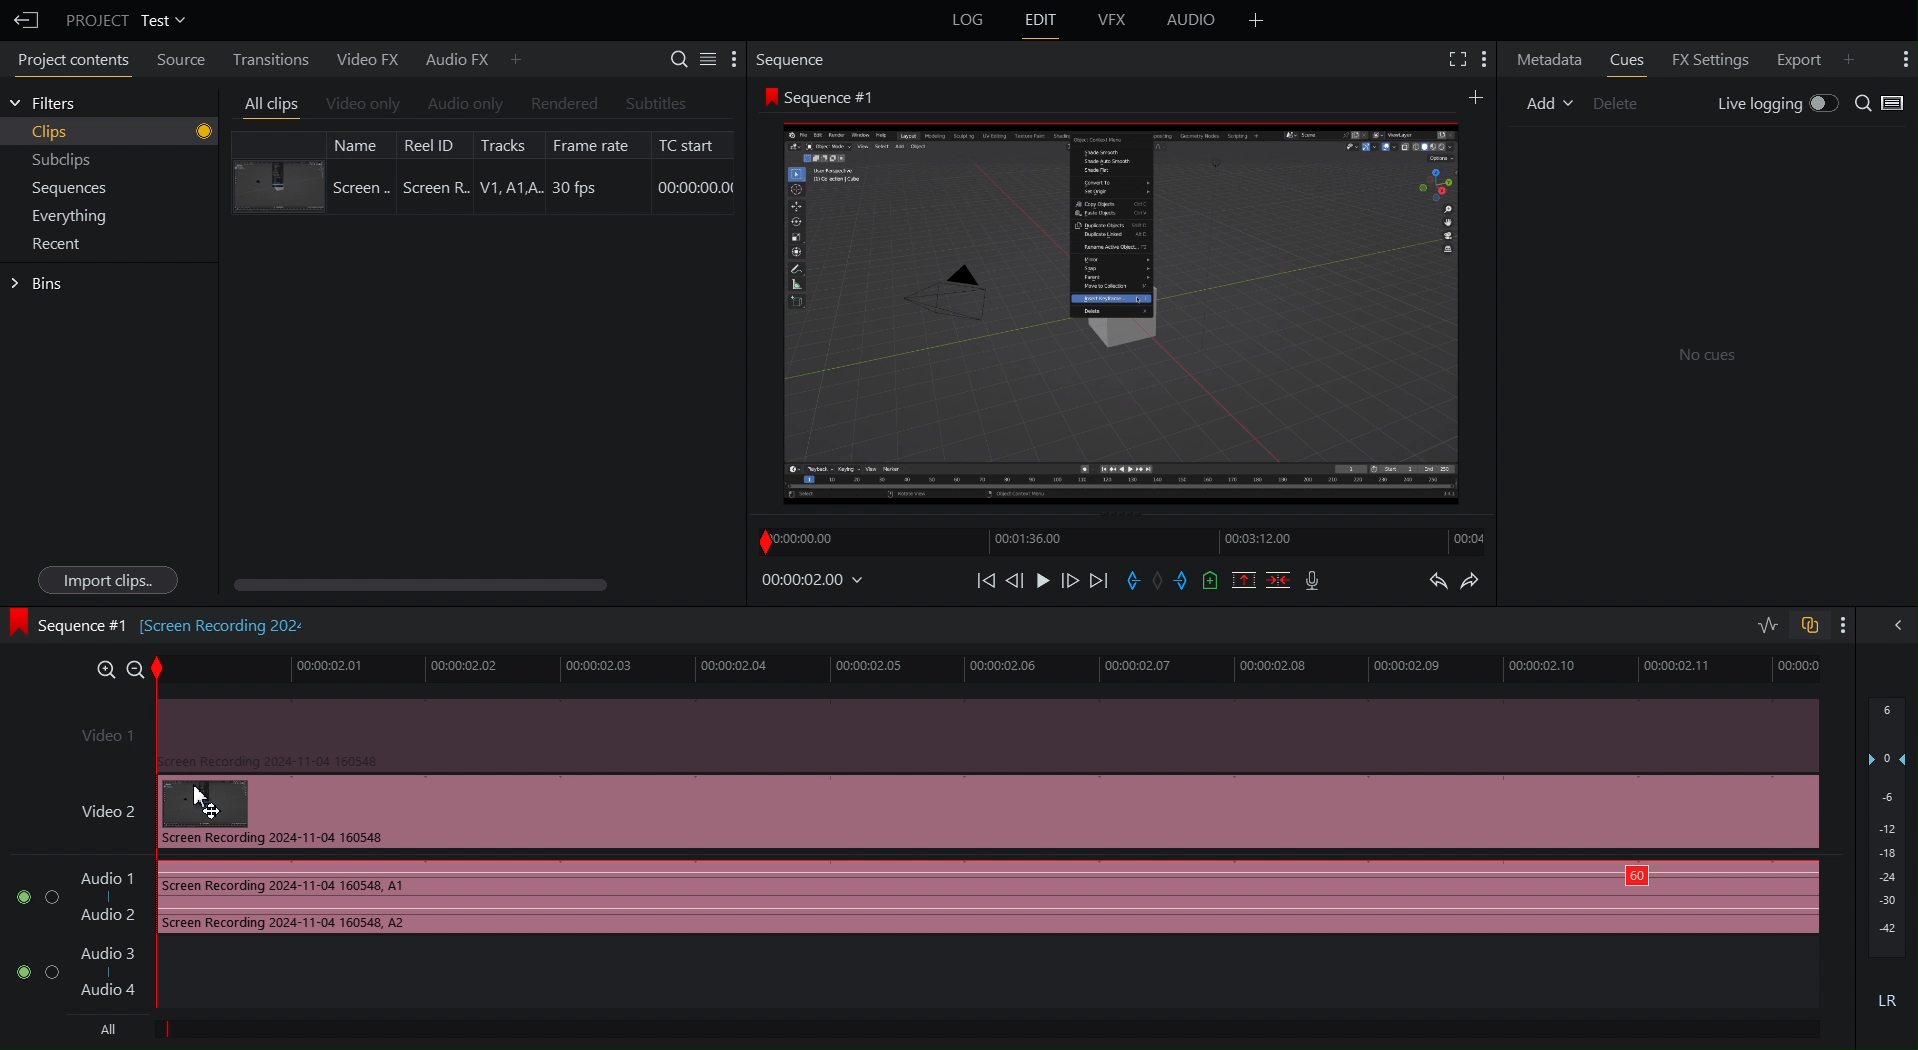 This screenshot has width=1918, height=1050. I want to click on VFX, so click(1113, 21).